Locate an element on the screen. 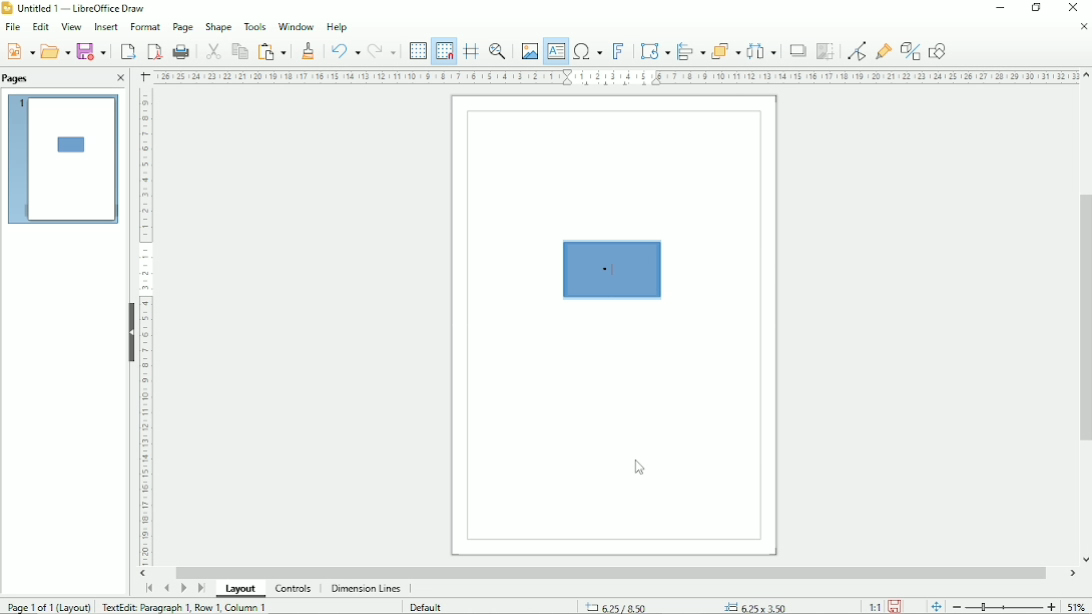 This screenshot has width=1092, height=614. 6.25x3.50 is located at coordinates (755, 605).